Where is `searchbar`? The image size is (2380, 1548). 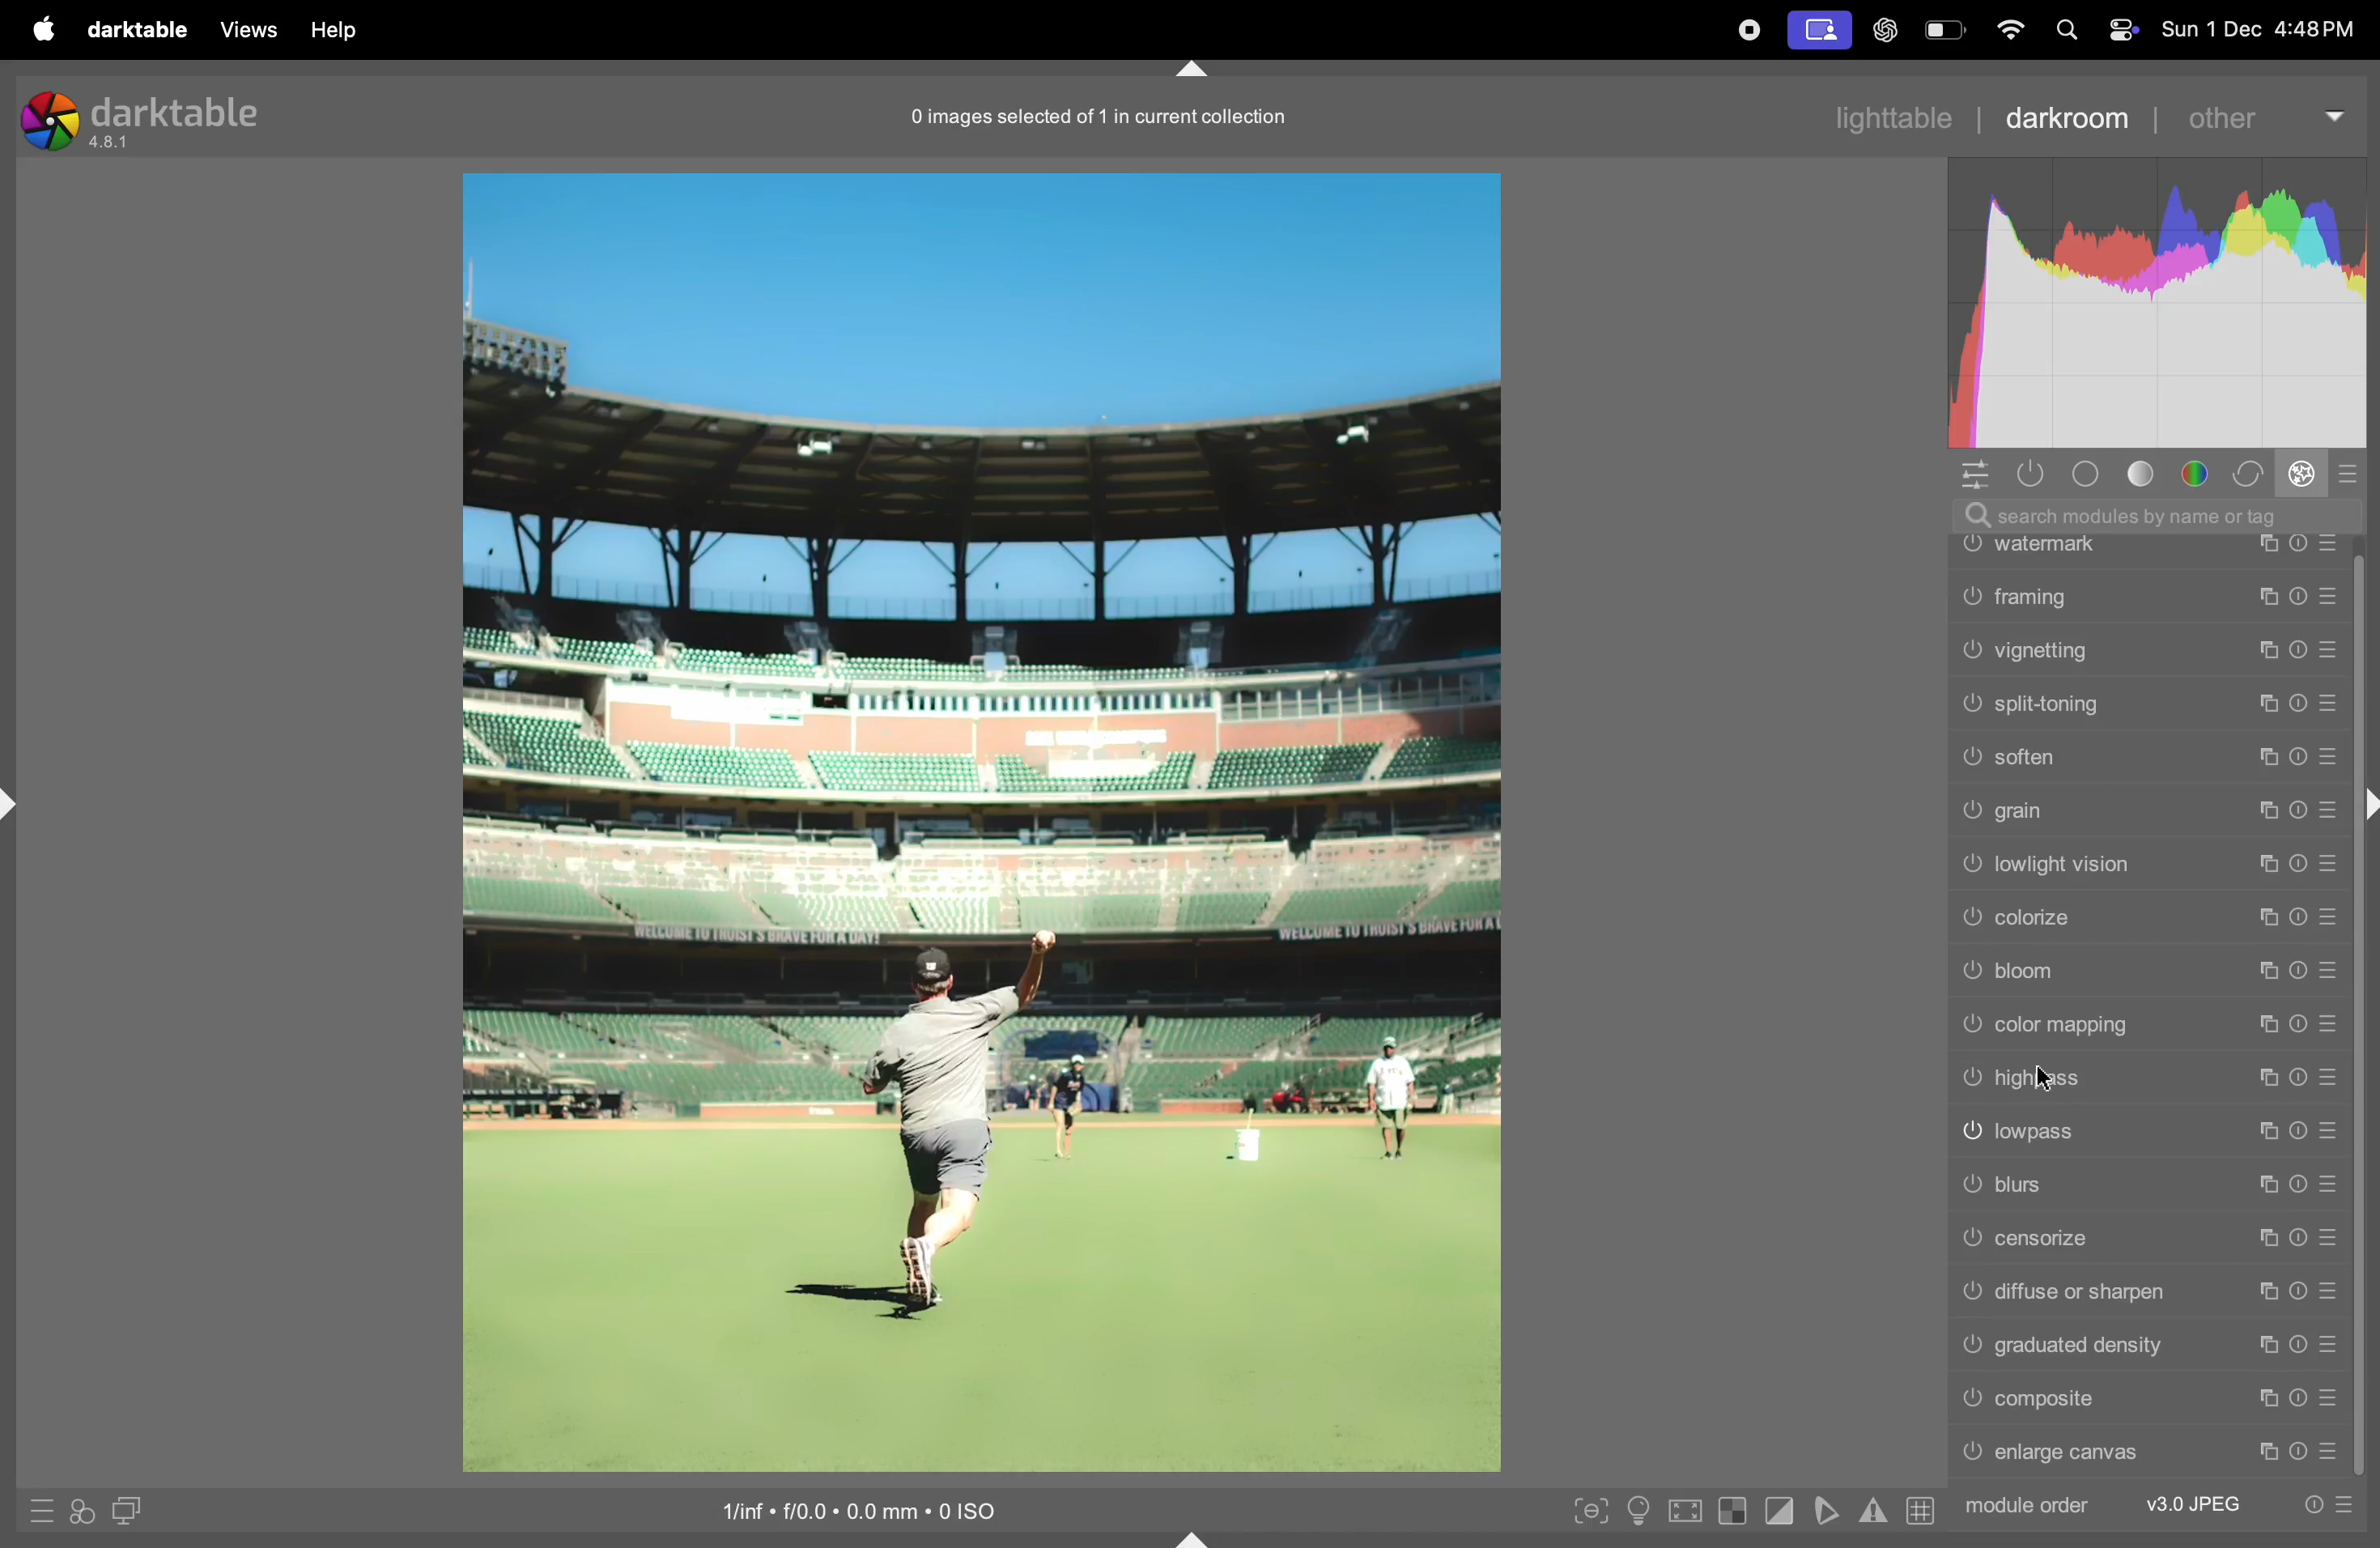 searchbar is located at coordinates (2169, 514).